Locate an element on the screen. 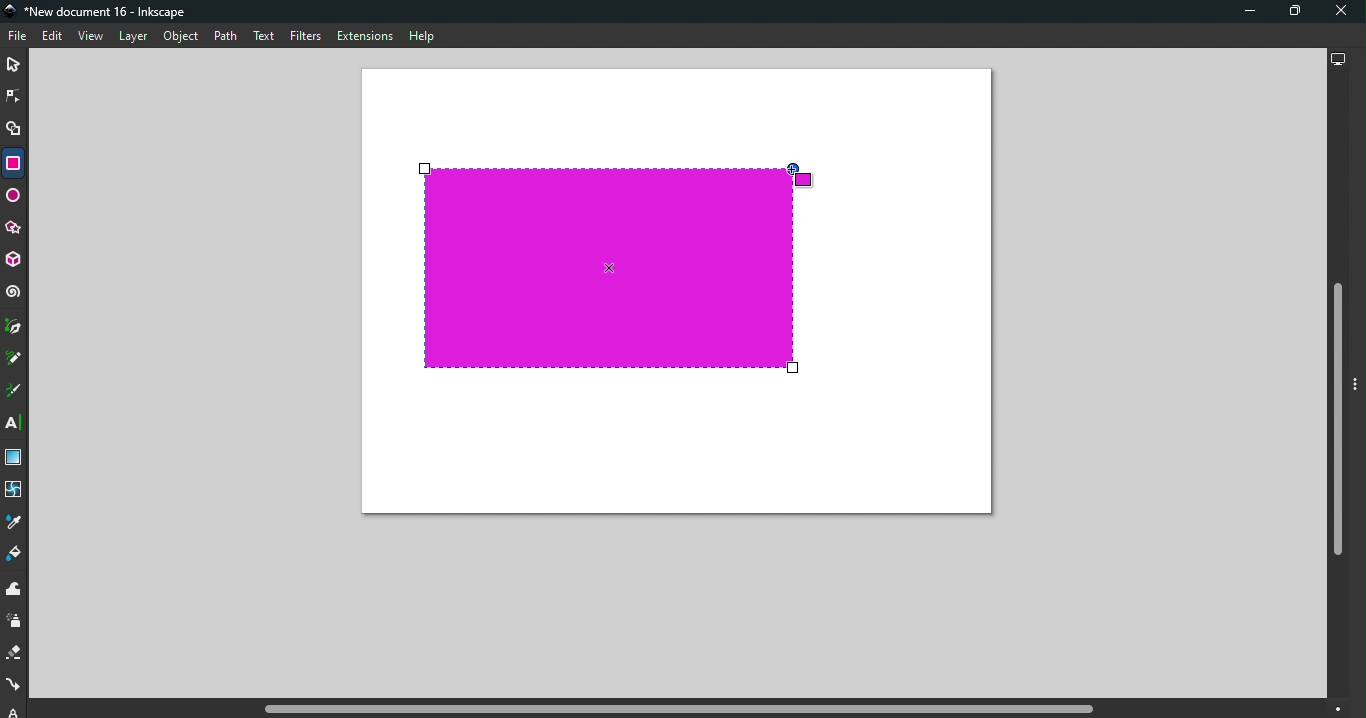  3D box tool is located at coordinates (15, 262).